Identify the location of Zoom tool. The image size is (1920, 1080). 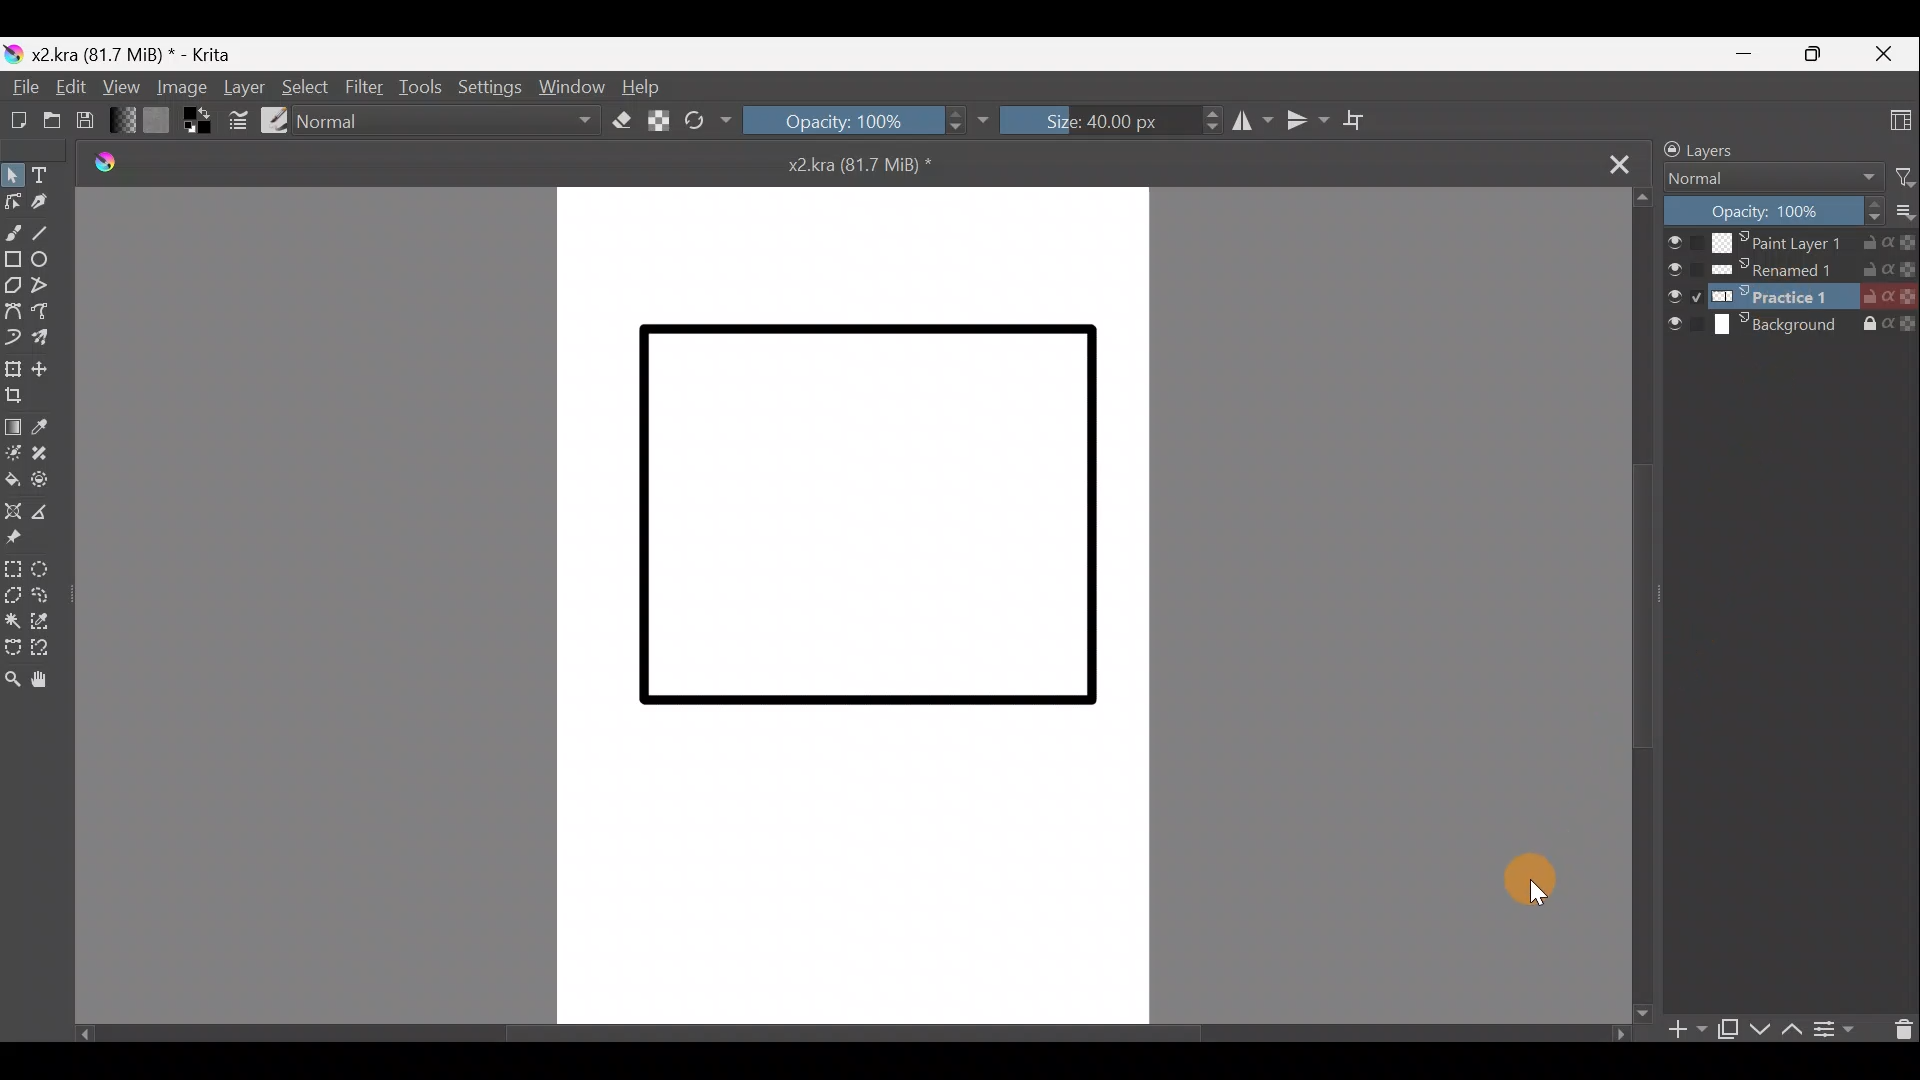
(14, 679).